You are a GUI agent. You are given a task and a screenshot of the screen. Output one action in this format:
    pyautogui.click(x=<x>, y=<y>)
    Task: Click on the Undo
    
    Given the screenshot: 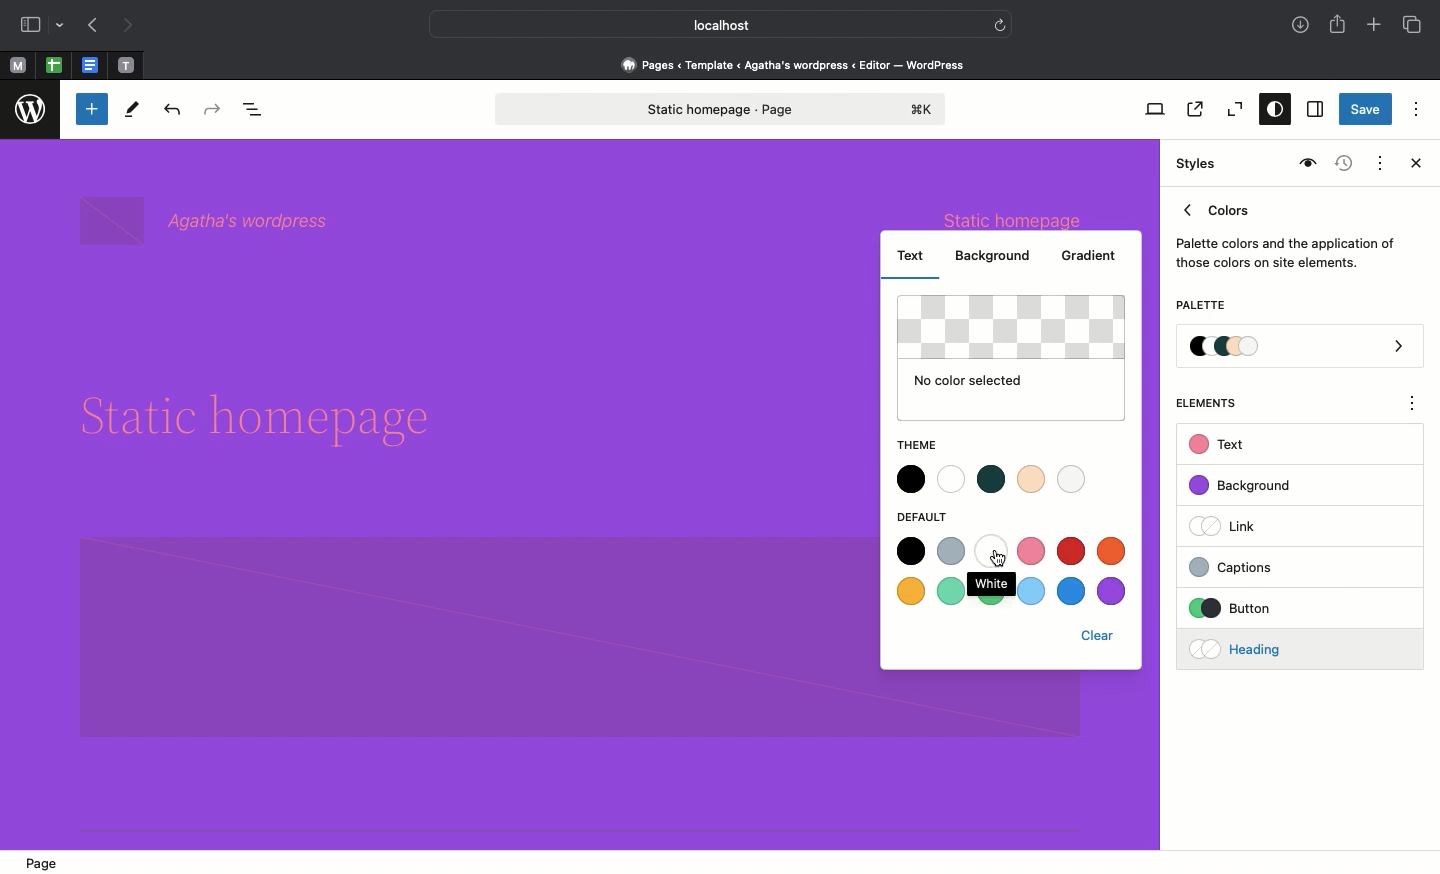 What is the action you would take?
    pyautogui.click(x=172, y=111)
    